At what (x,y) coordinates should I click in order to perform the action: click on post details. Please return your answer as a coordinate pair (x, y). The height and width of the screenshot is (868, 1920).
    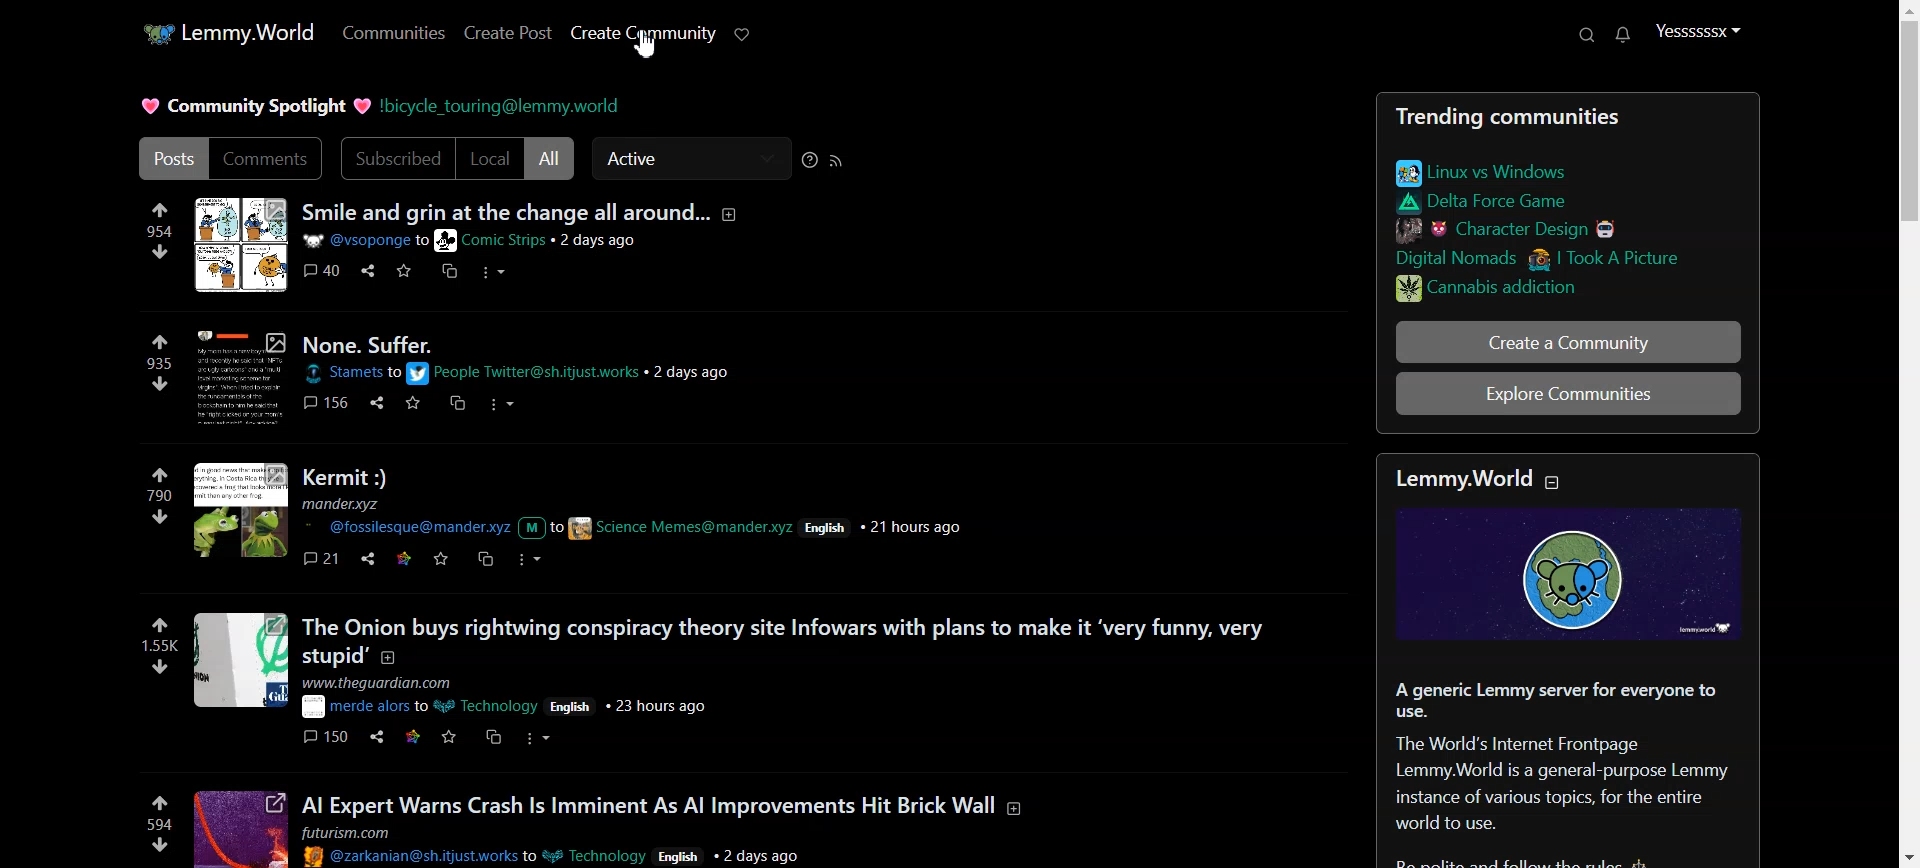
    Looking at the image, I should click on (572, 845).